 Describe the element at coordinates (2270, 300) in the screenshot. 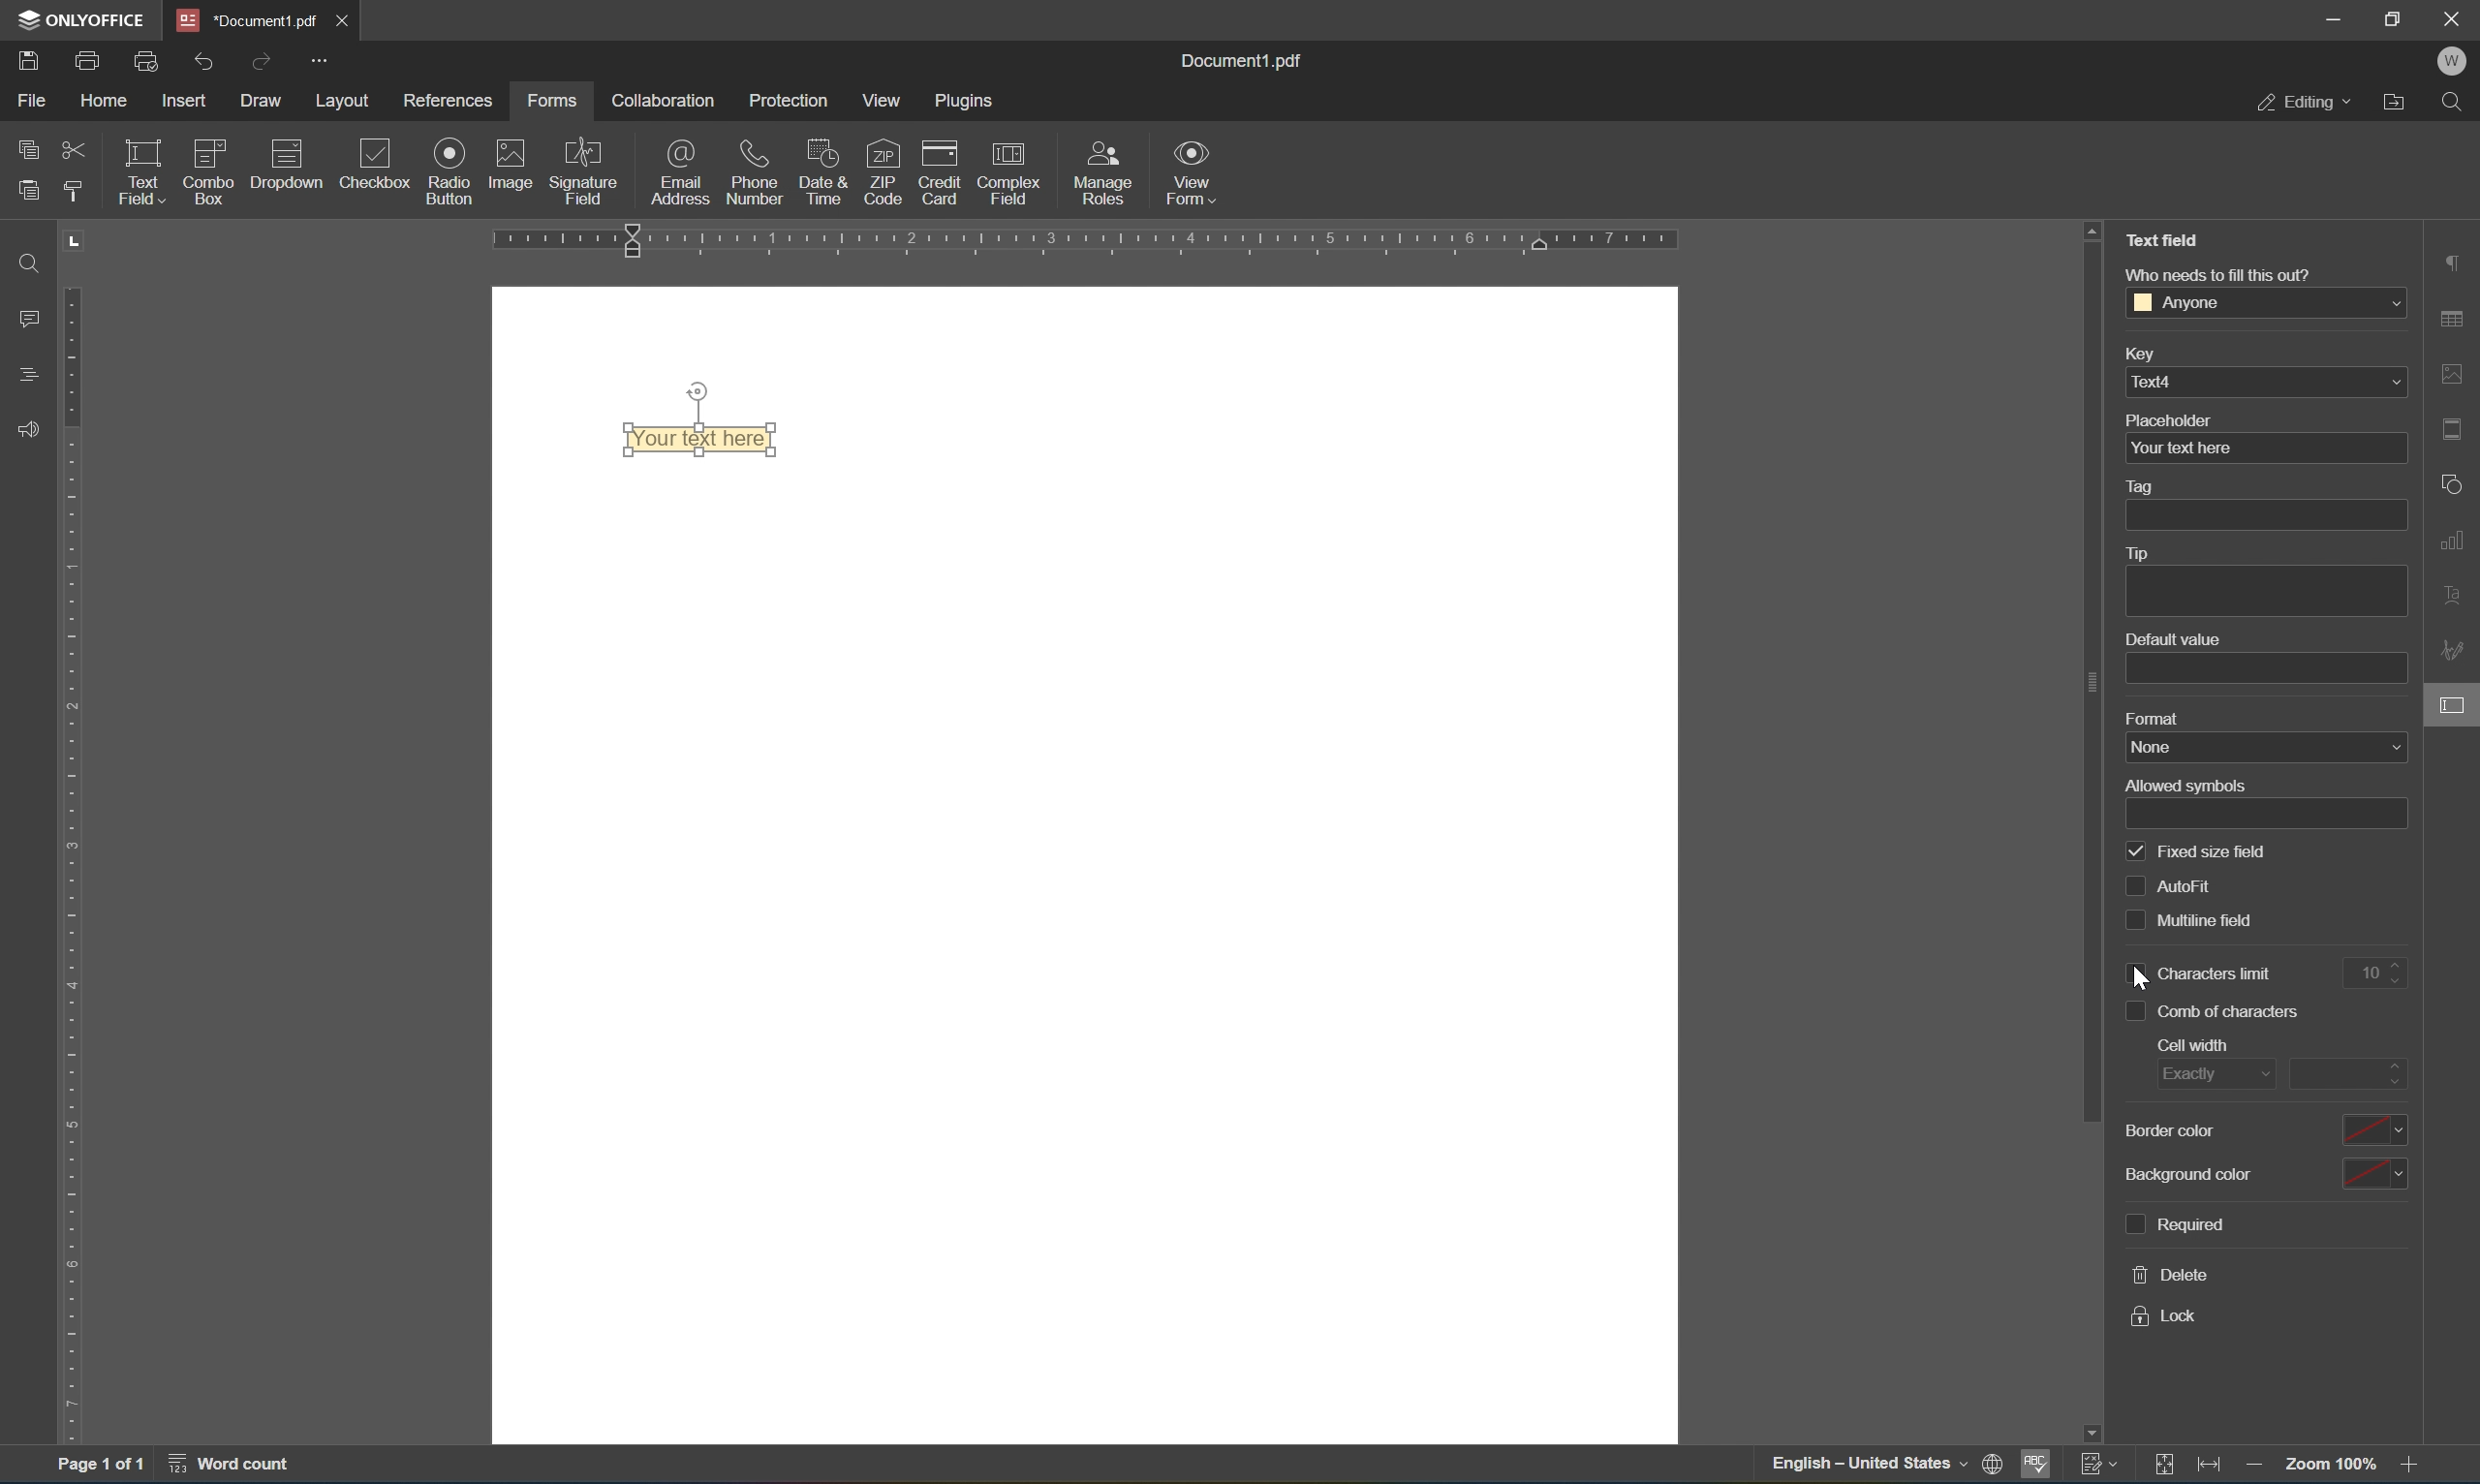

I see `anyone` at that location.